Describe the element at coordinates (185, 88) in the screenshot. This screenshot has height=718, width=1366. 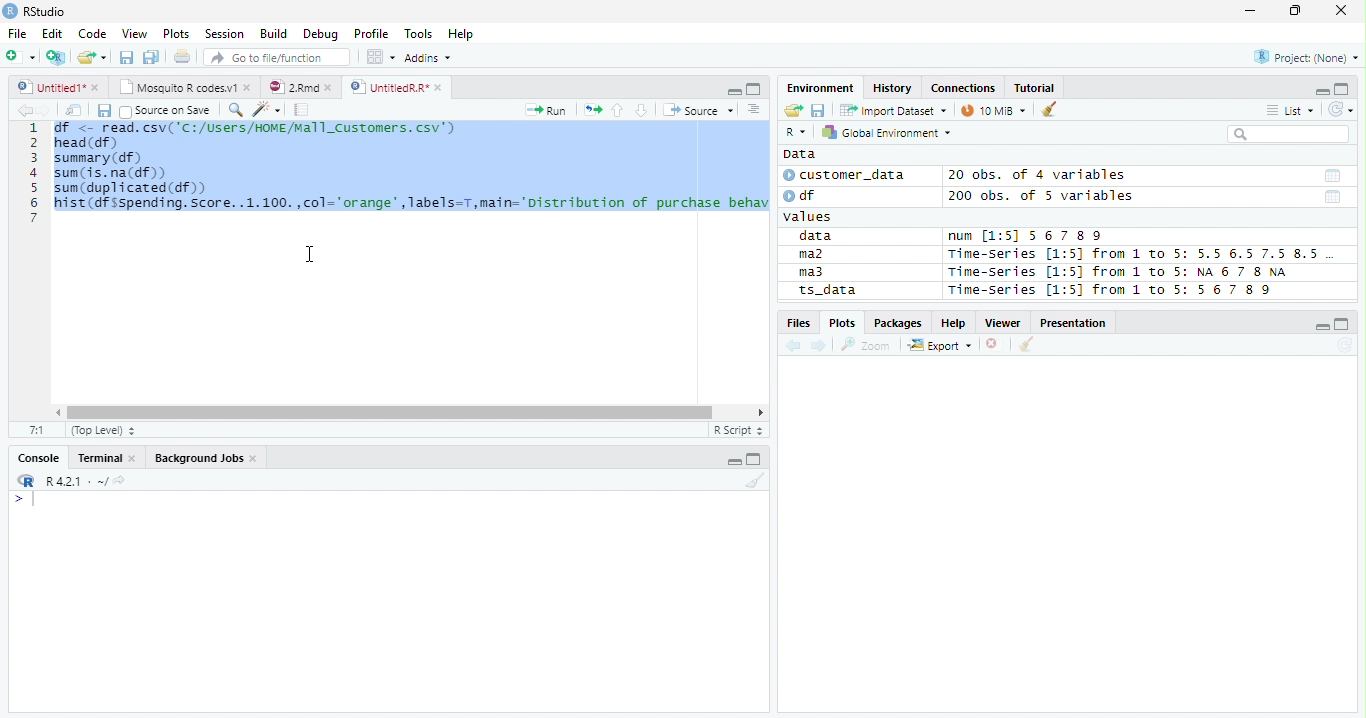
I see `Mosquito T codes.v1` at that location.